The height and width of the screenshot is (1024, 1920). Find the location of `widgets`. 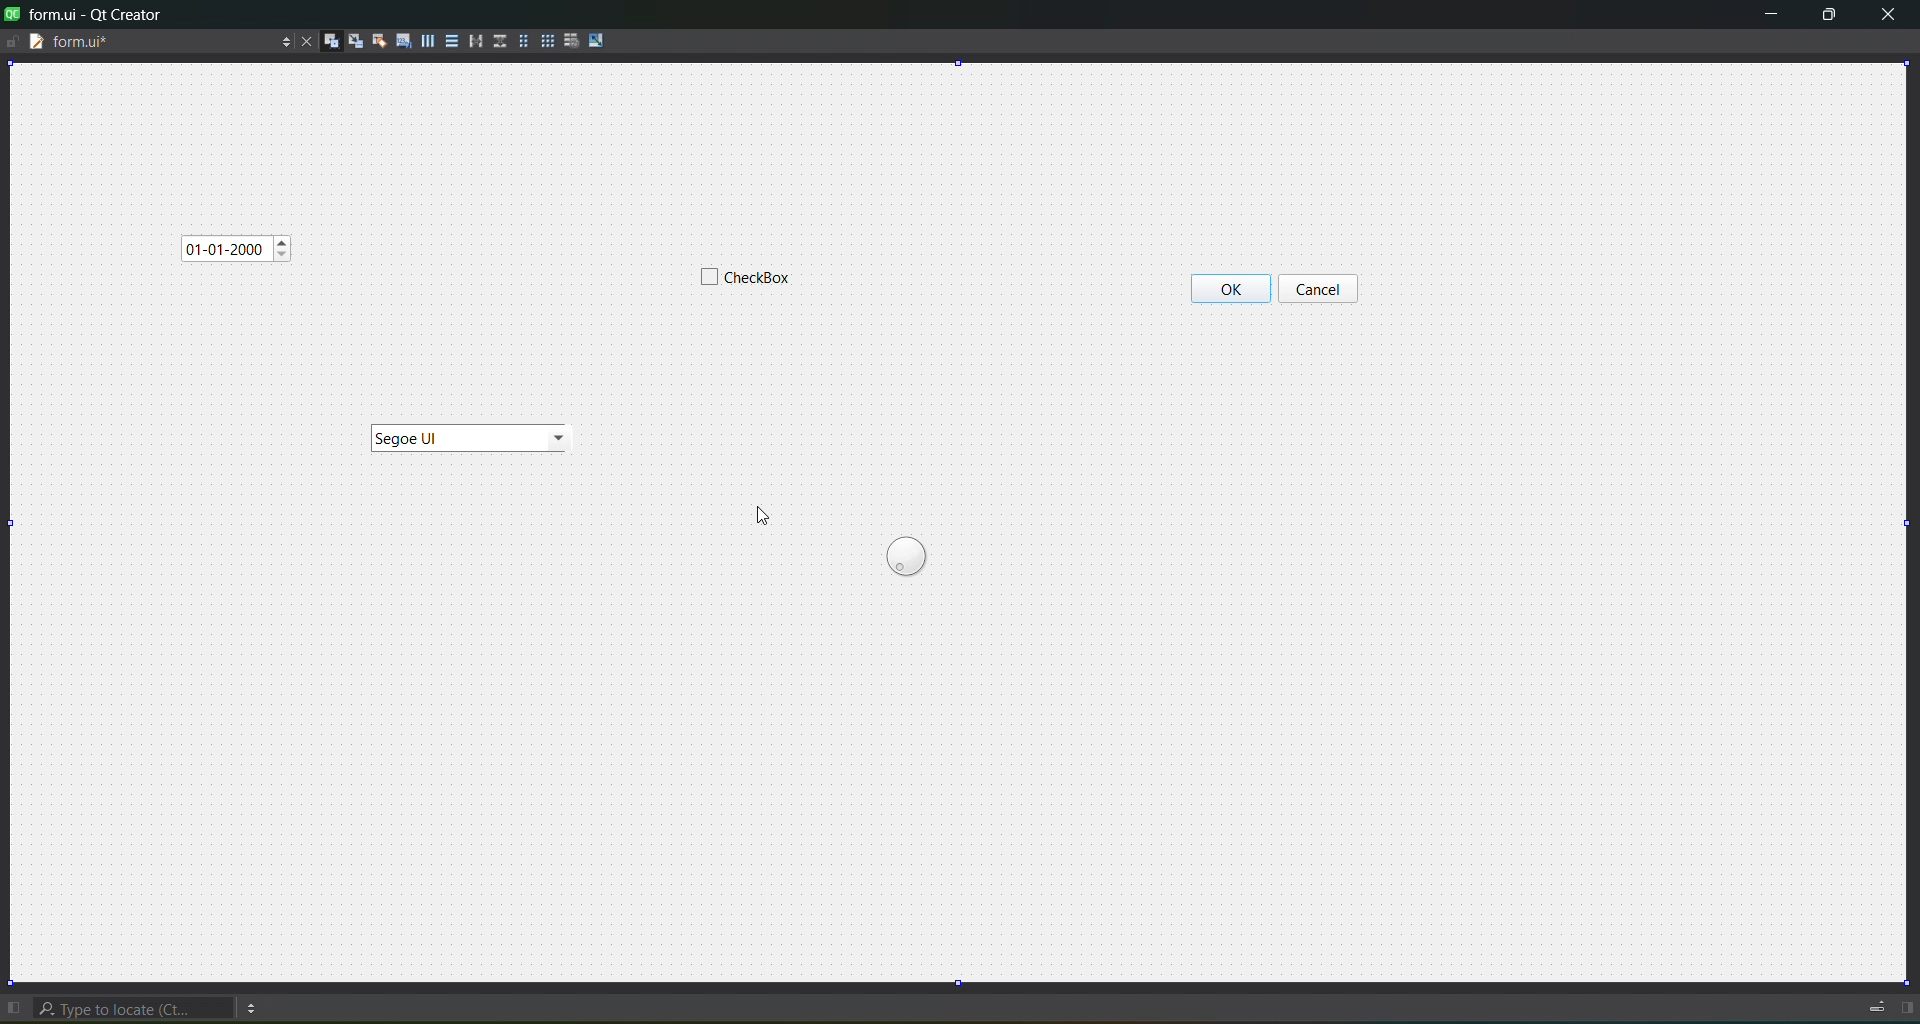

widgets is located at coordinates (327, 40).